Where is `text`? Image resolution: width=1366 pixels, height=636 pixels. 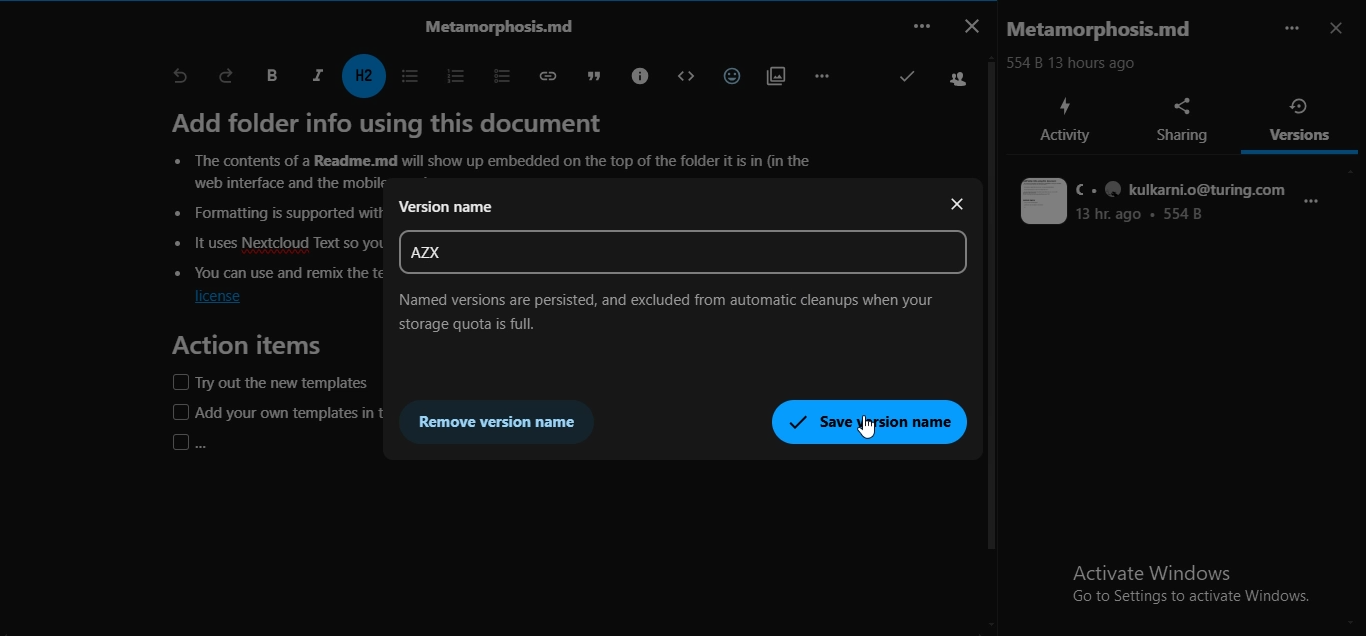 text is located at coordinates (679, 311).